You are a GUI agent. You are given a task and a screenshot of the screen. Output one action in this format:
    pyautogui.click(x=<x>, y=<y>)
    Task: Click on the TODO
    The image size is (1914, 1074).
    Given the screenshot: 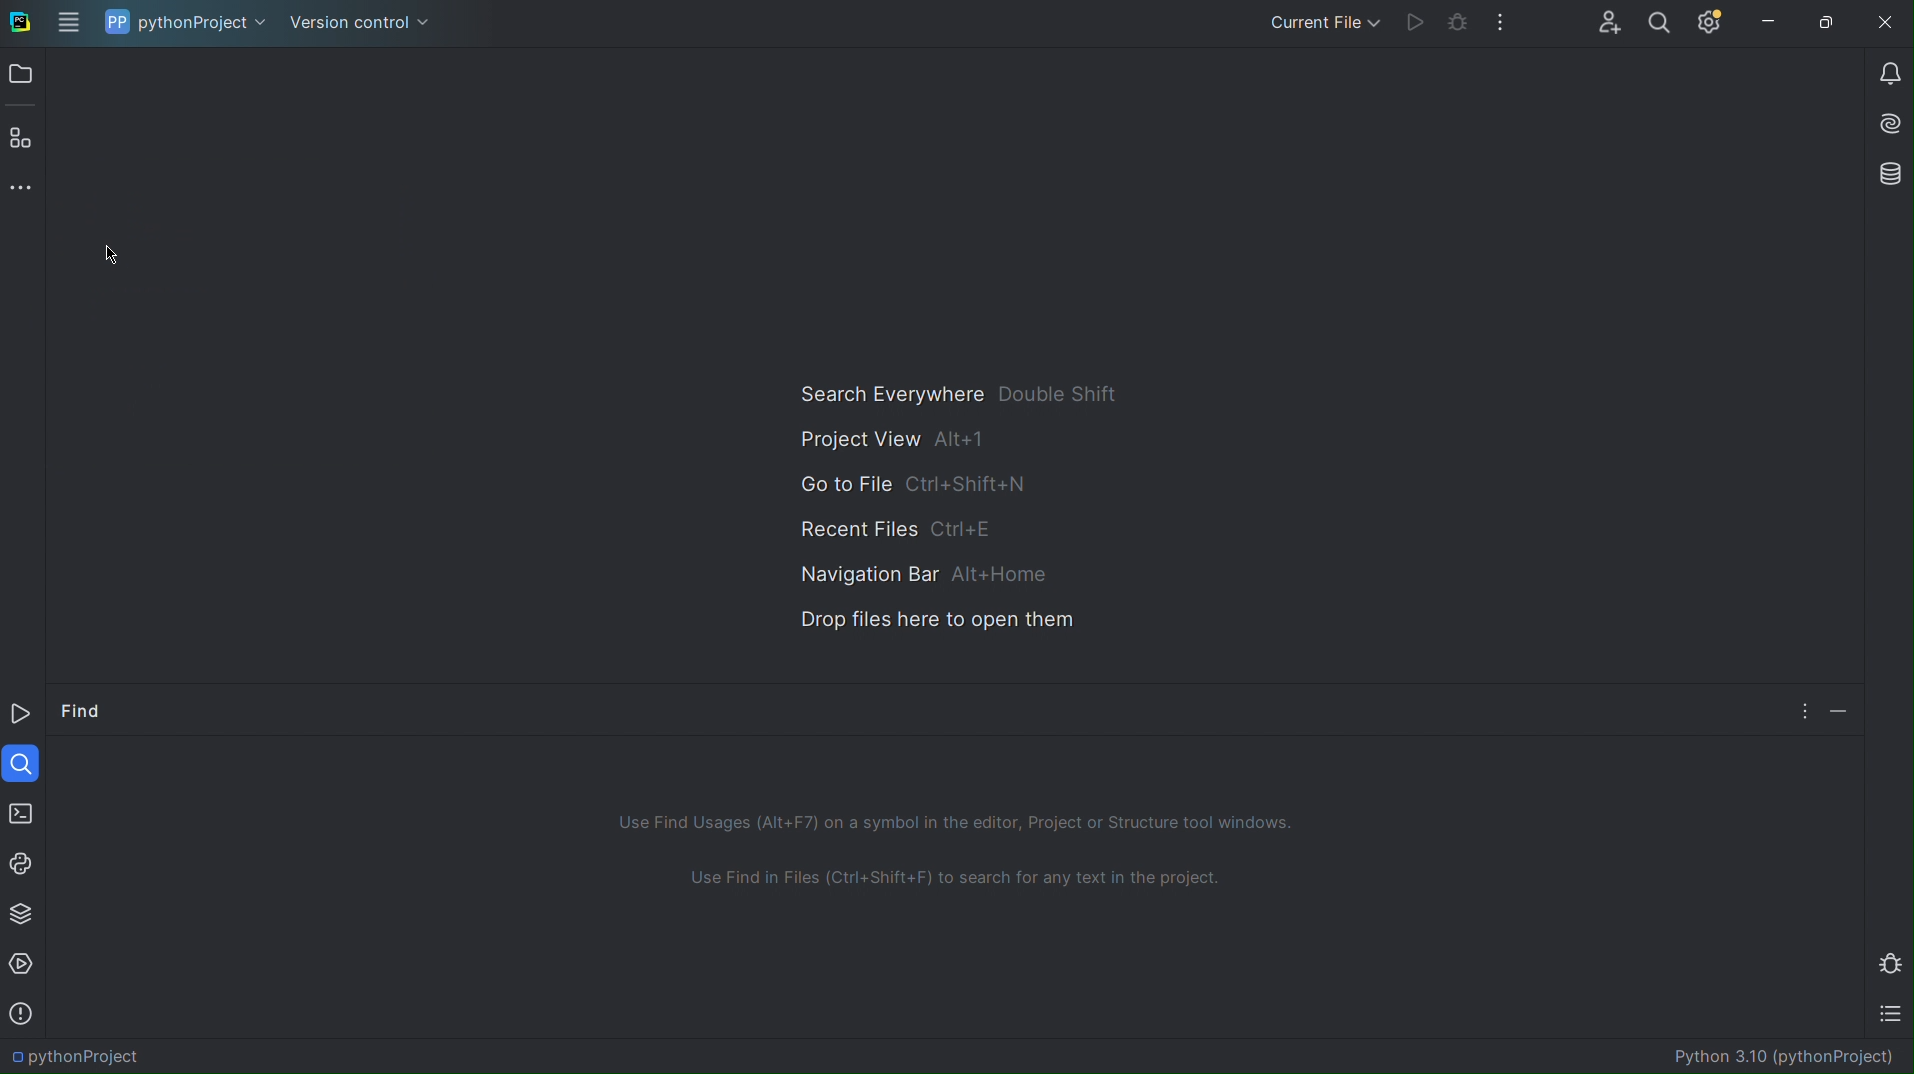 What is the action you would take?
    pyautogui.click(x=1886, y=1014)
    